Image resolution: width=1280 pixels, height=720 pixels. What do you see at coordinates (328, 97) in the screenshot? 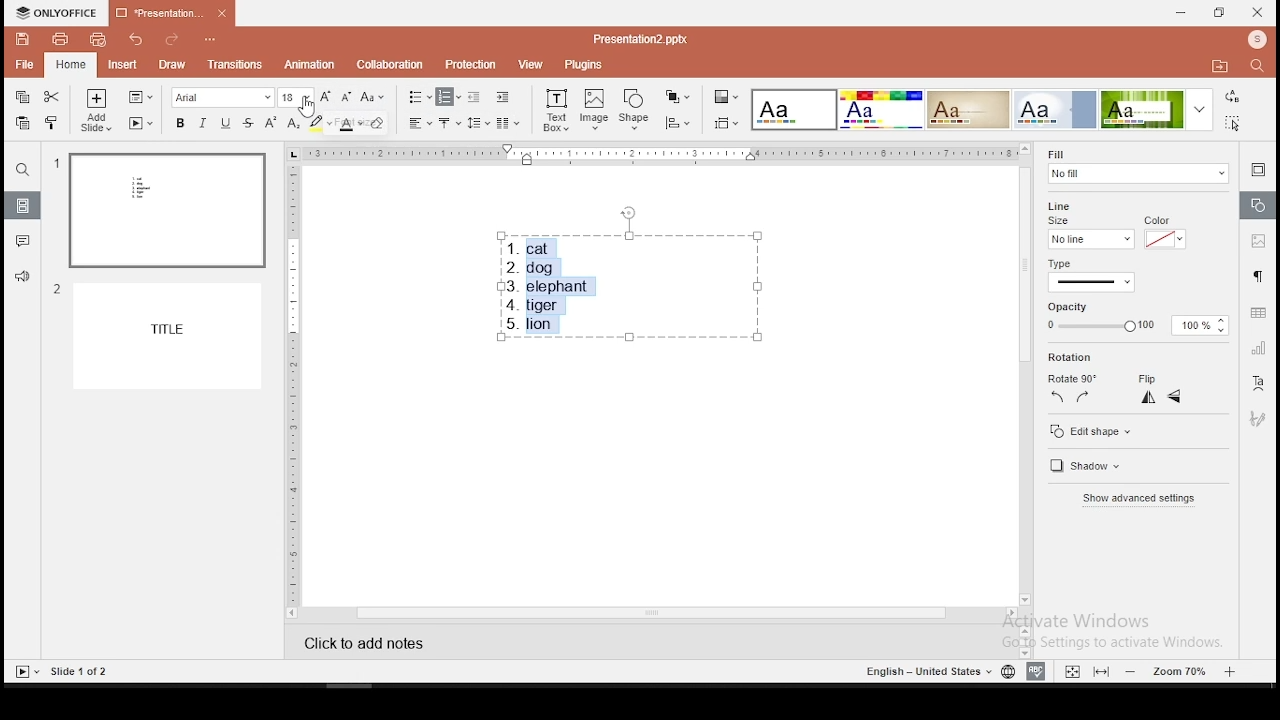
I see `increase font size` at bounding box center [328, 97].